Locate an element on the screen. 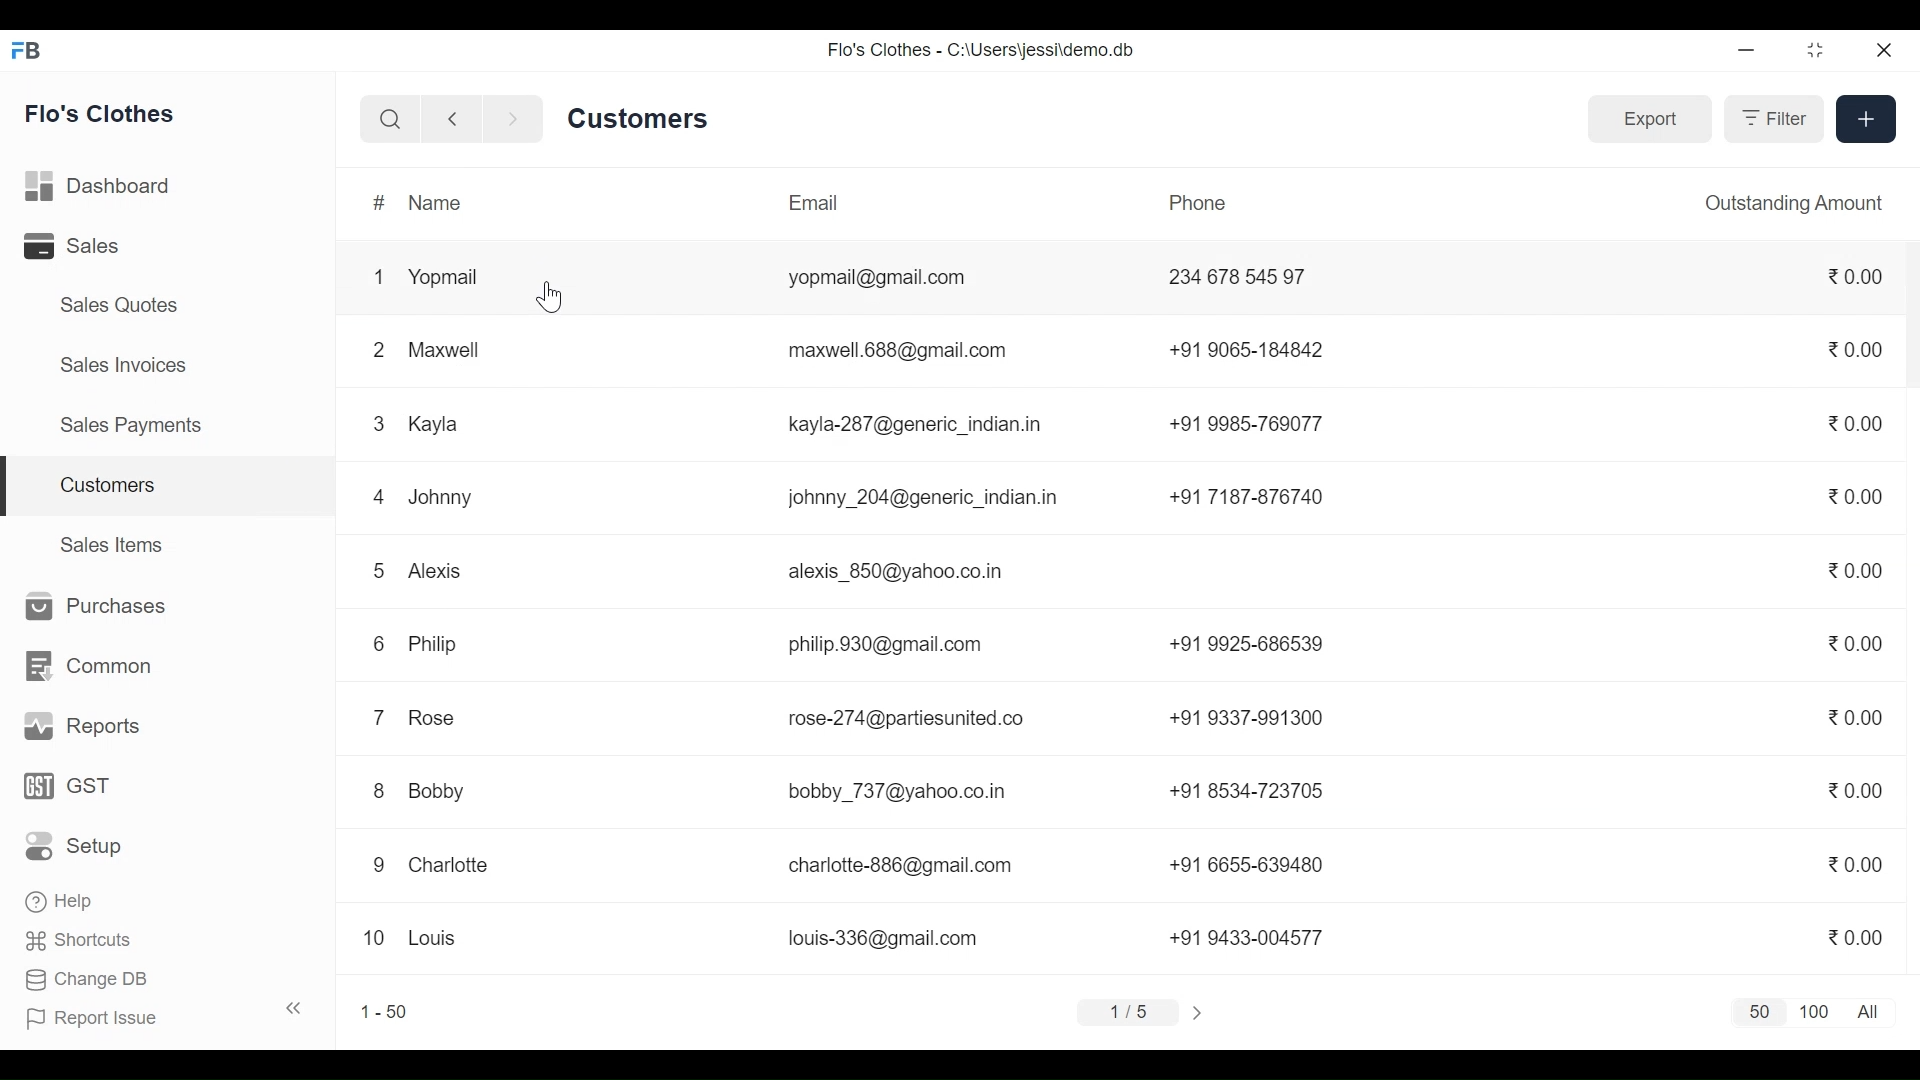  Outstanding Amount is located at coordinates (1795, 204).